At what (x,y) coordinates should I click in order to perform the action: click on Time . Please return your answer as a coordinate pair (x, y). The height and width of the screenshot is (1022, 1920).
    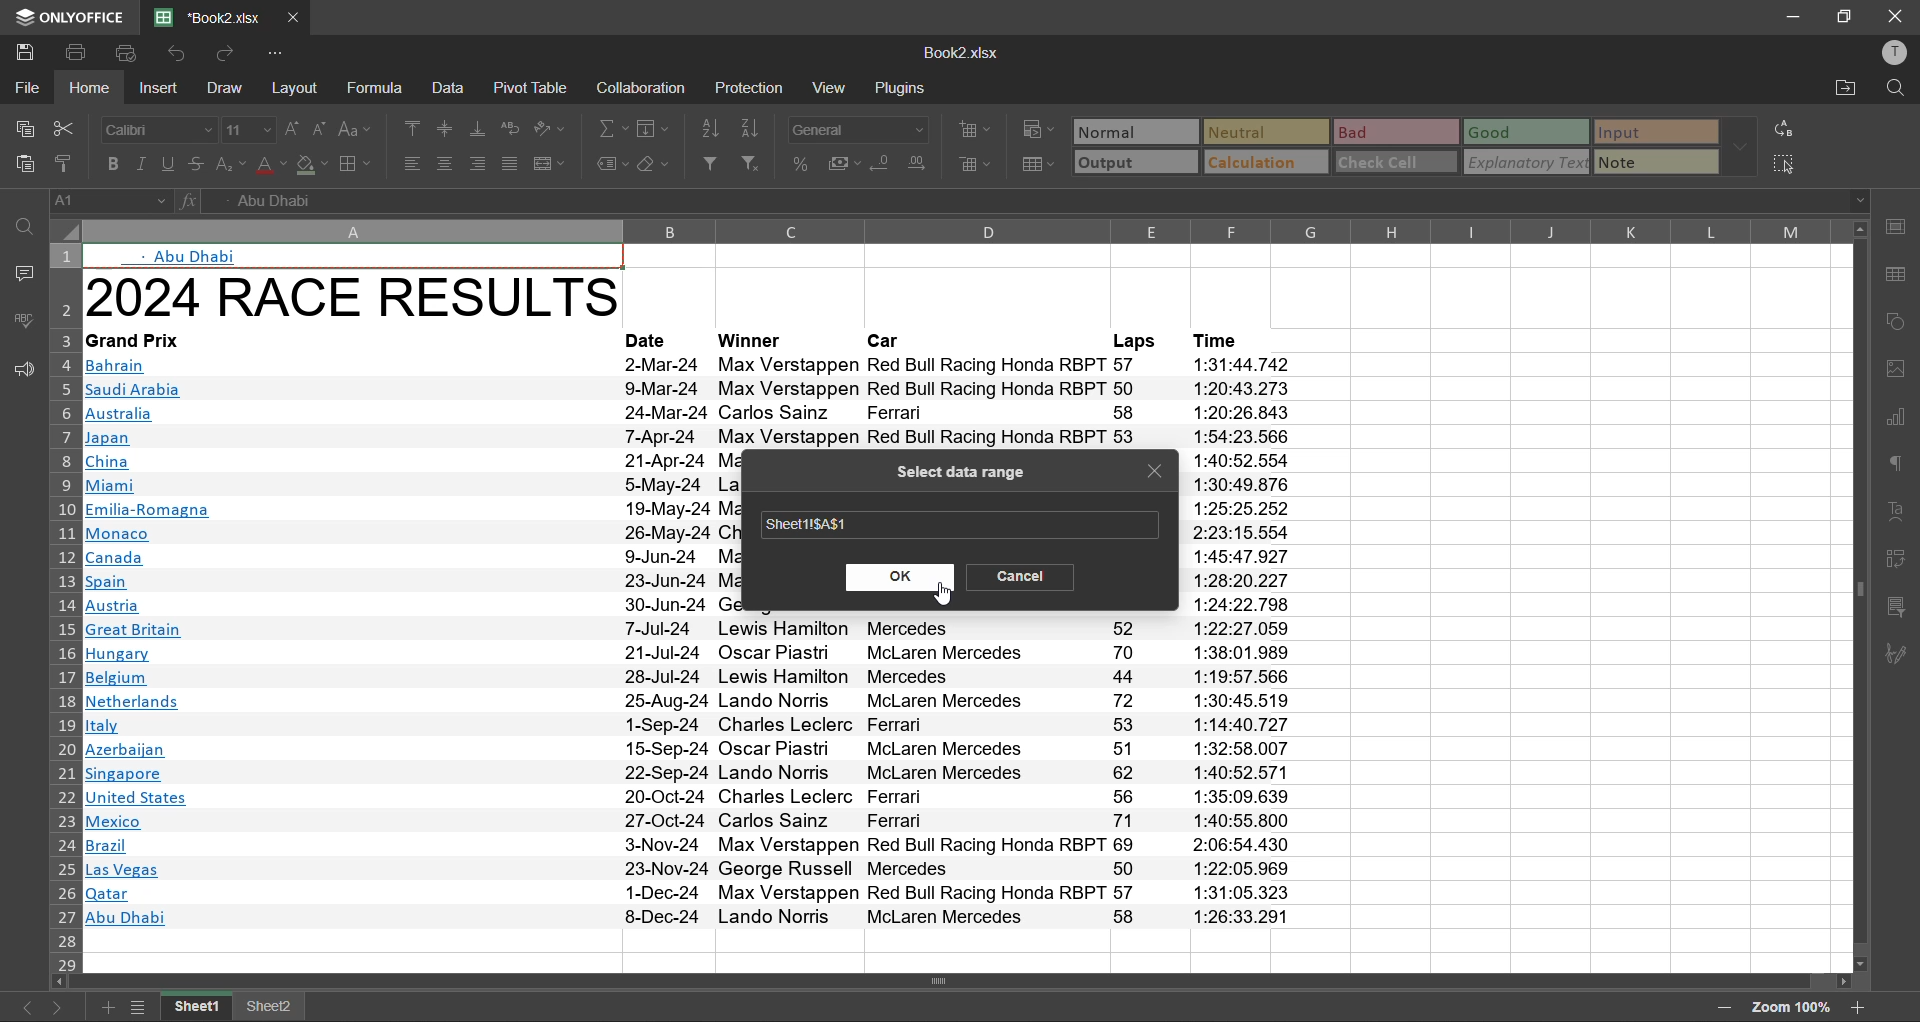
    Looking at the image, I should click on (1253, 694).